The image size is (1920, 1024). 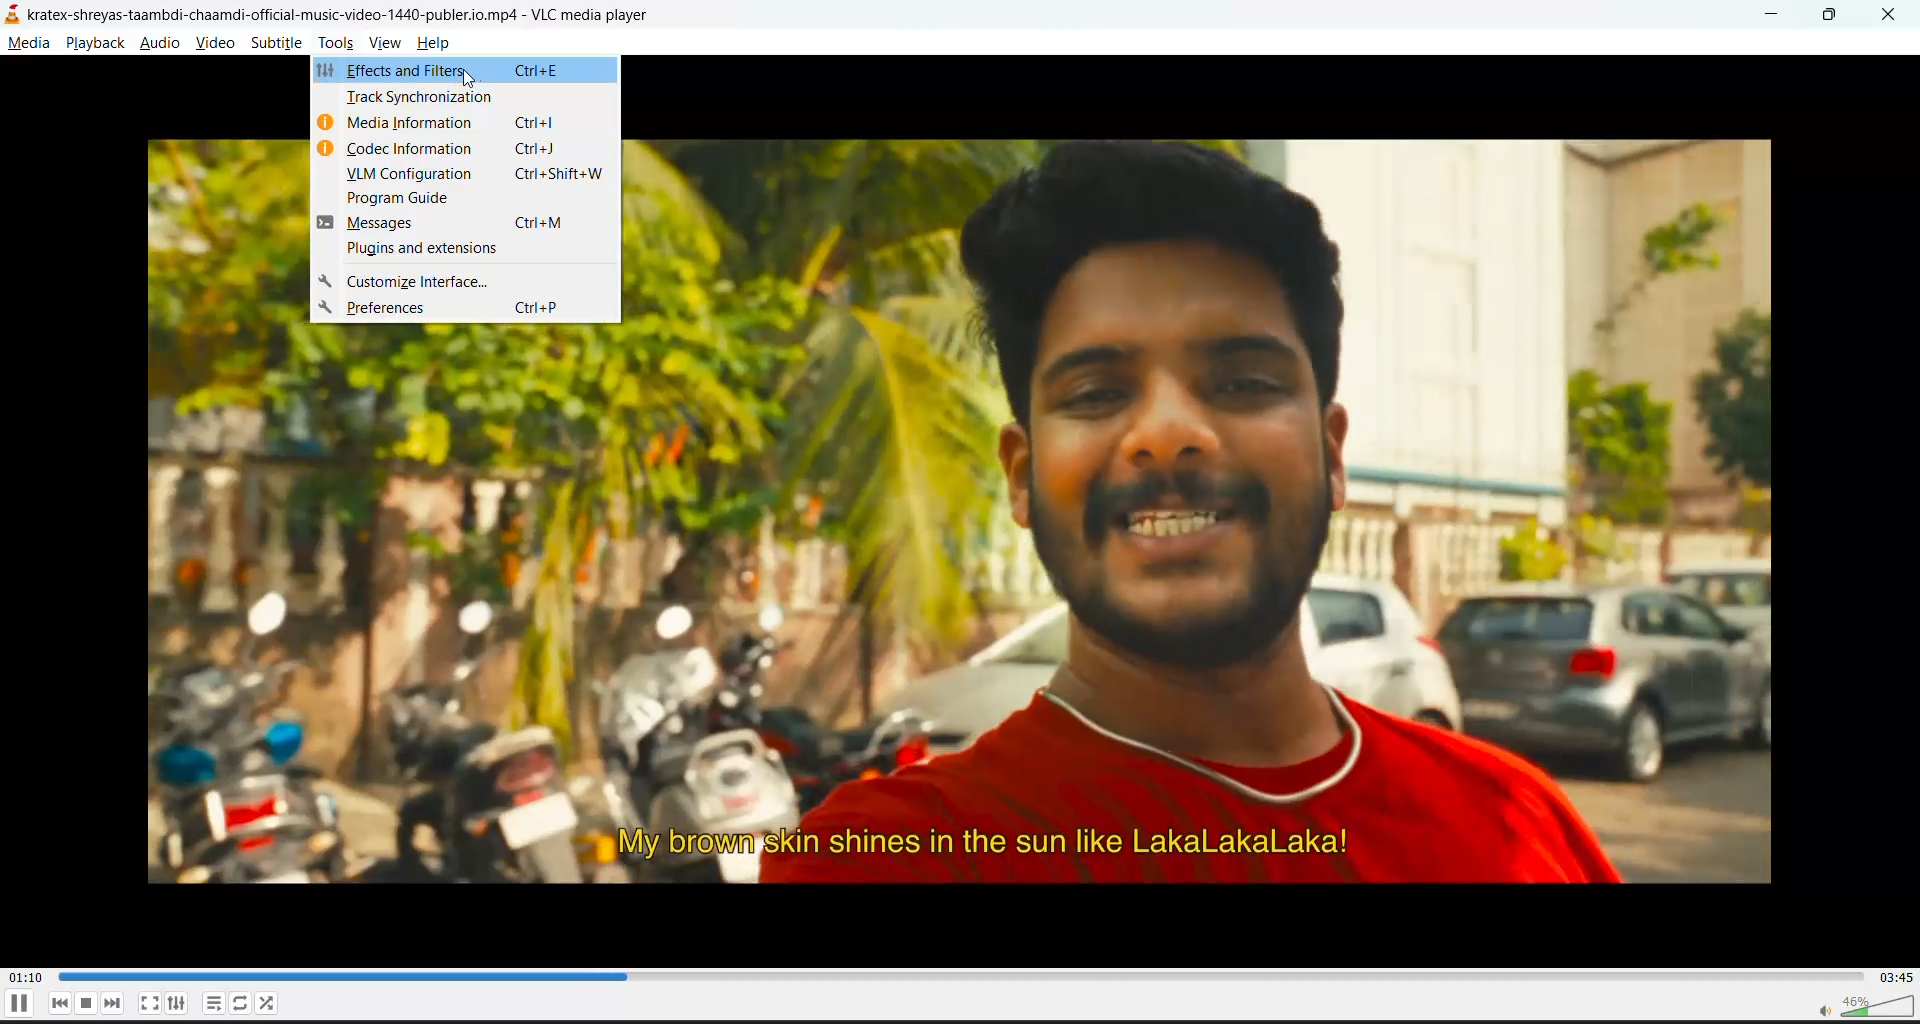 I want to click on settings, so click(x=177, y=1004).